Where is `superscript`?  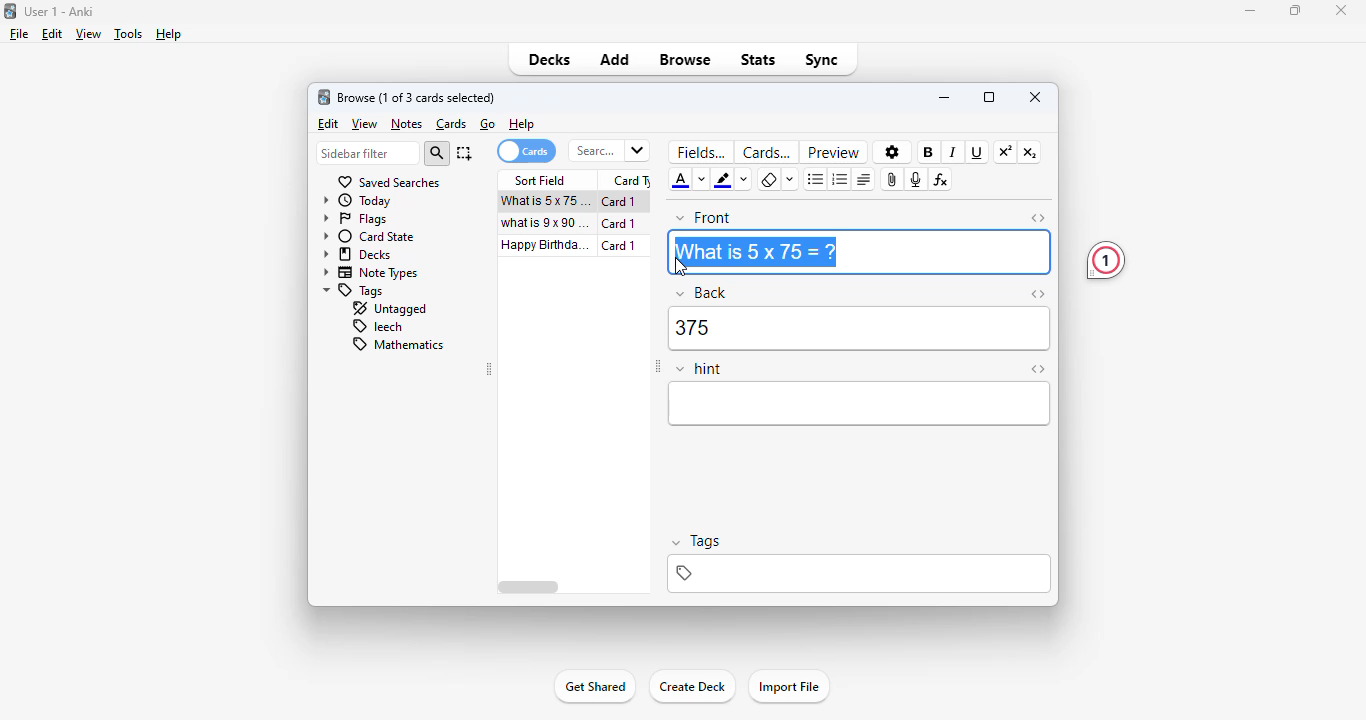
superscript is located at coordinates (1006, 152).